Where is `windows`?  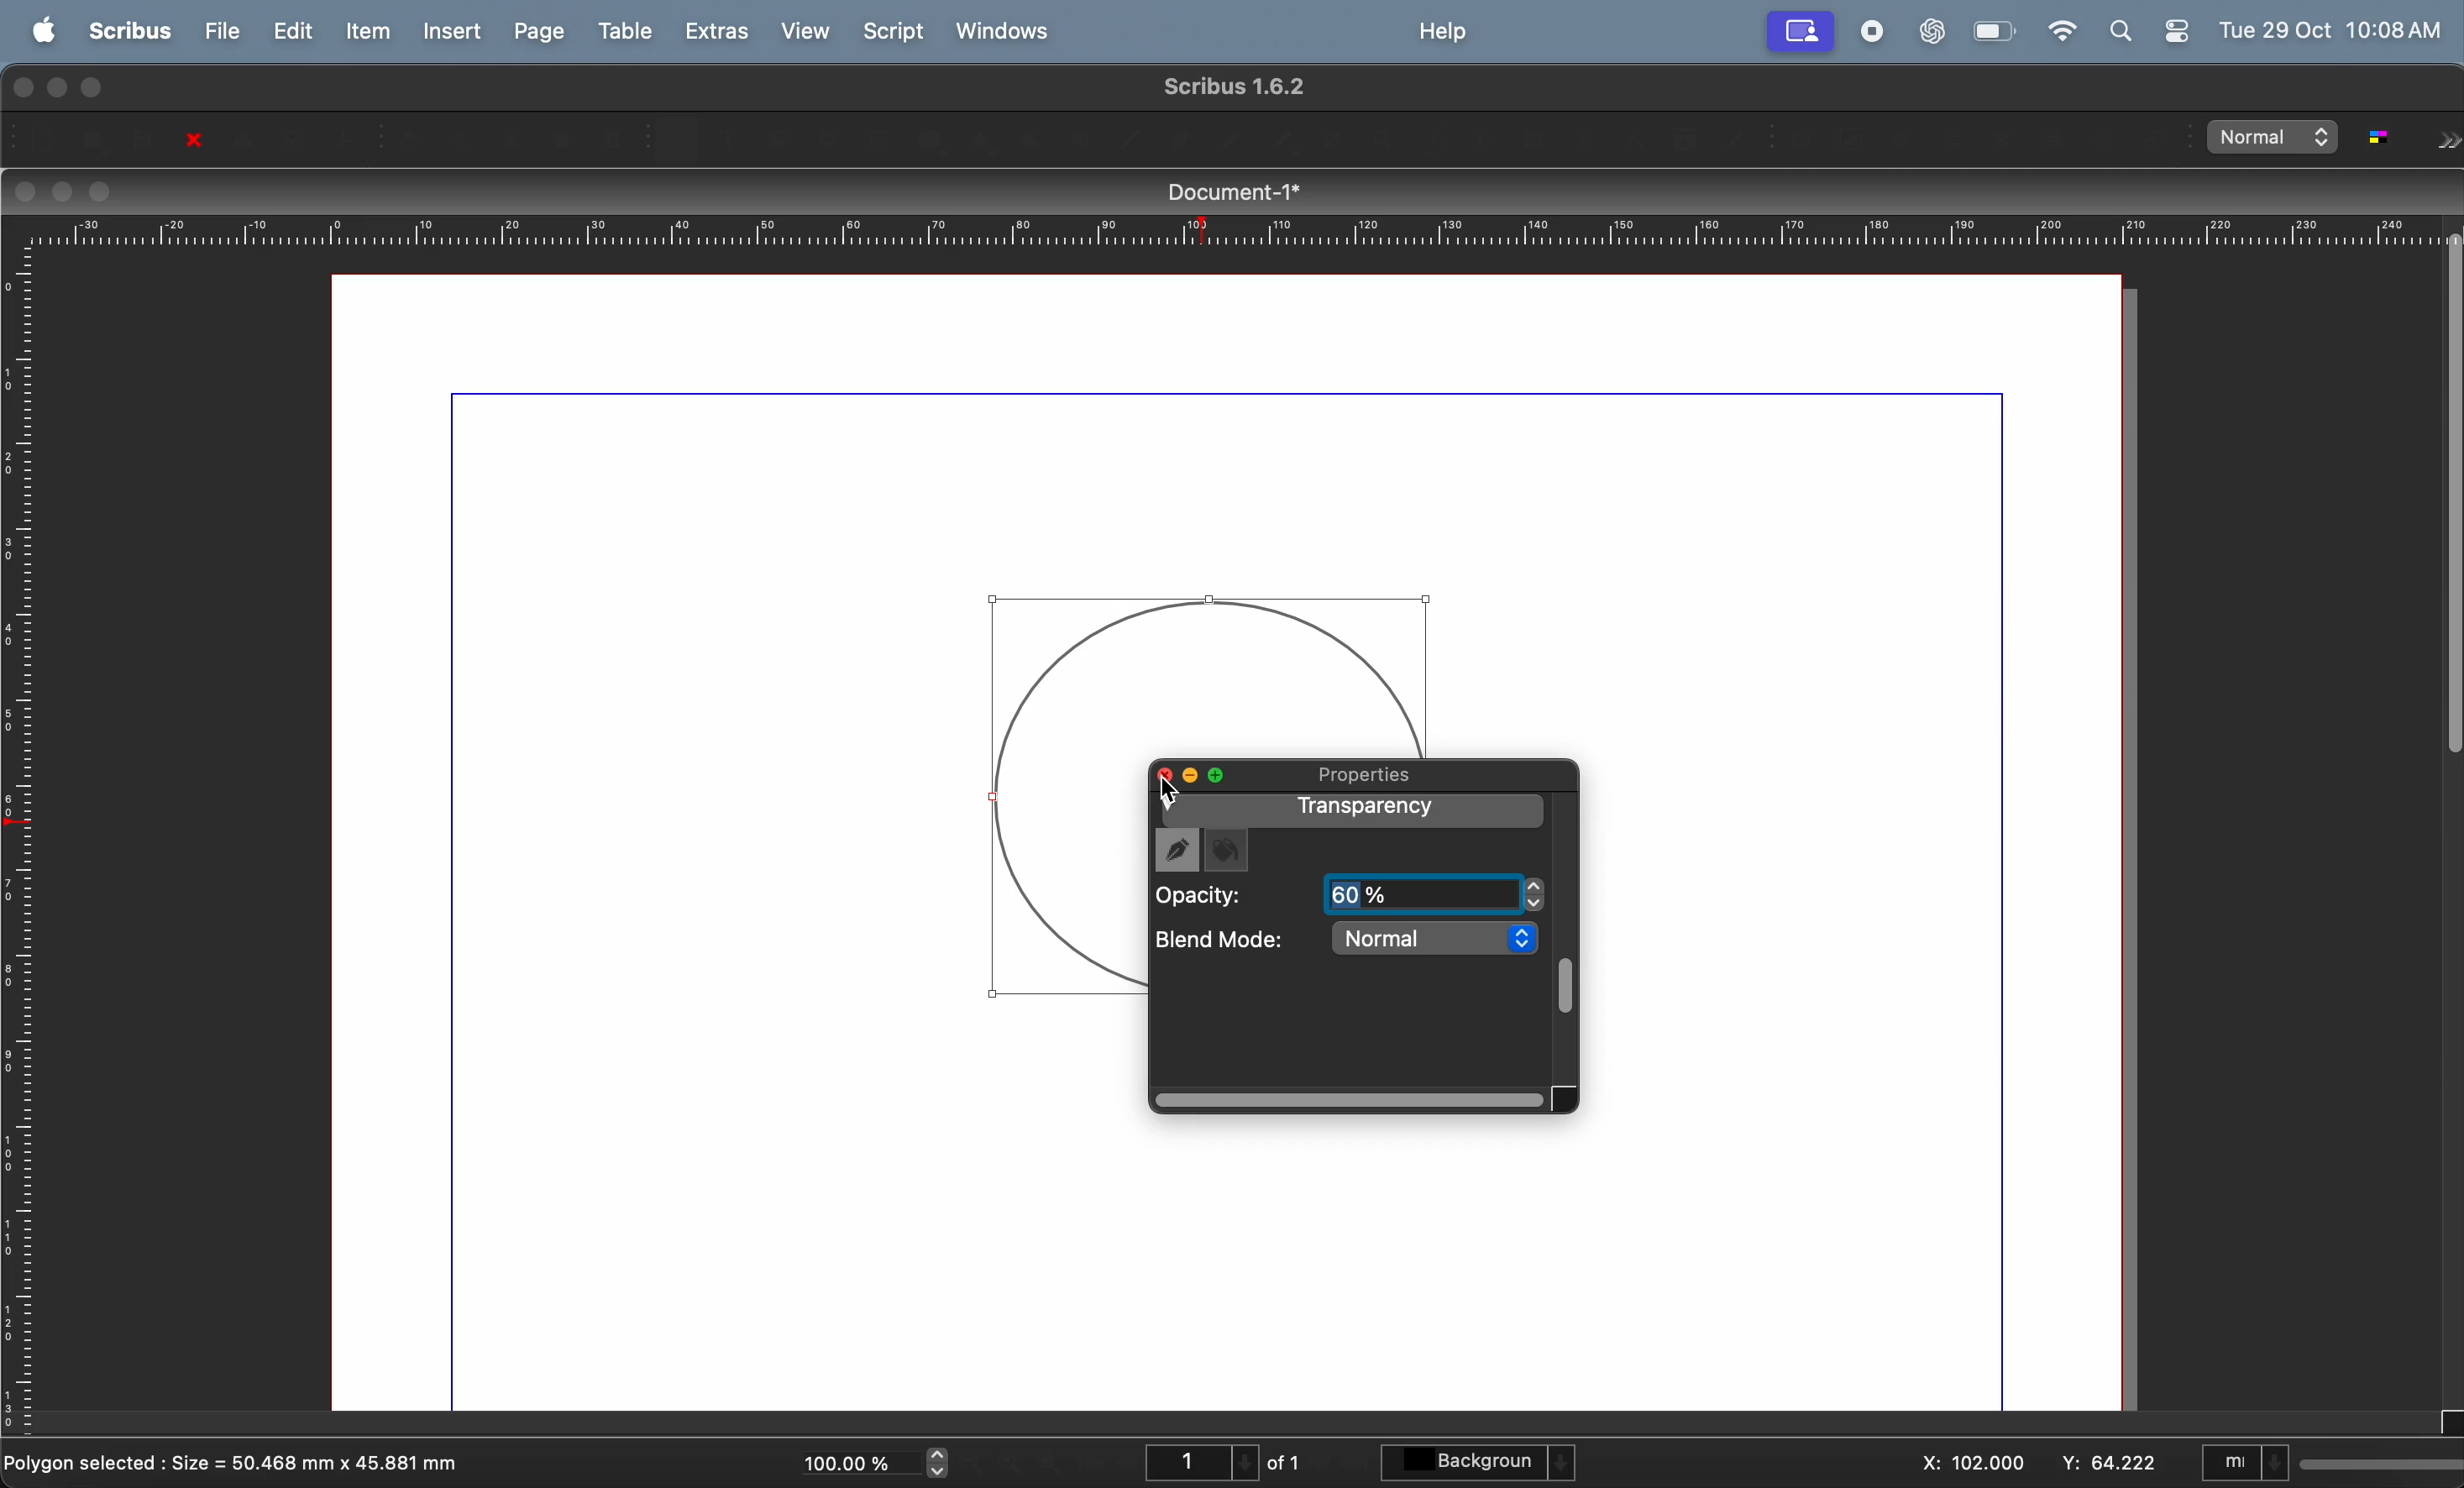 windows is located at coordinates (1011, 32).